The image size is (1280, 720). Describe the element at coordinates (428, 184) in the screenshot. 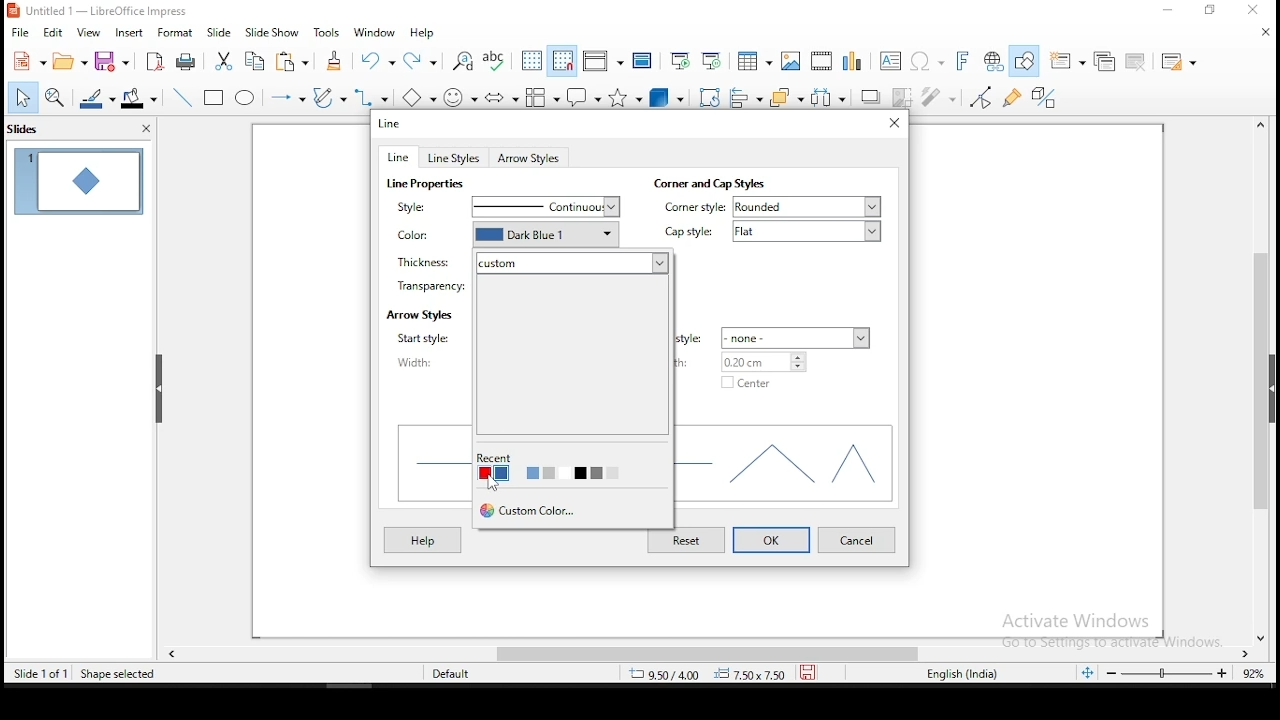

I see `line properties` at that location.